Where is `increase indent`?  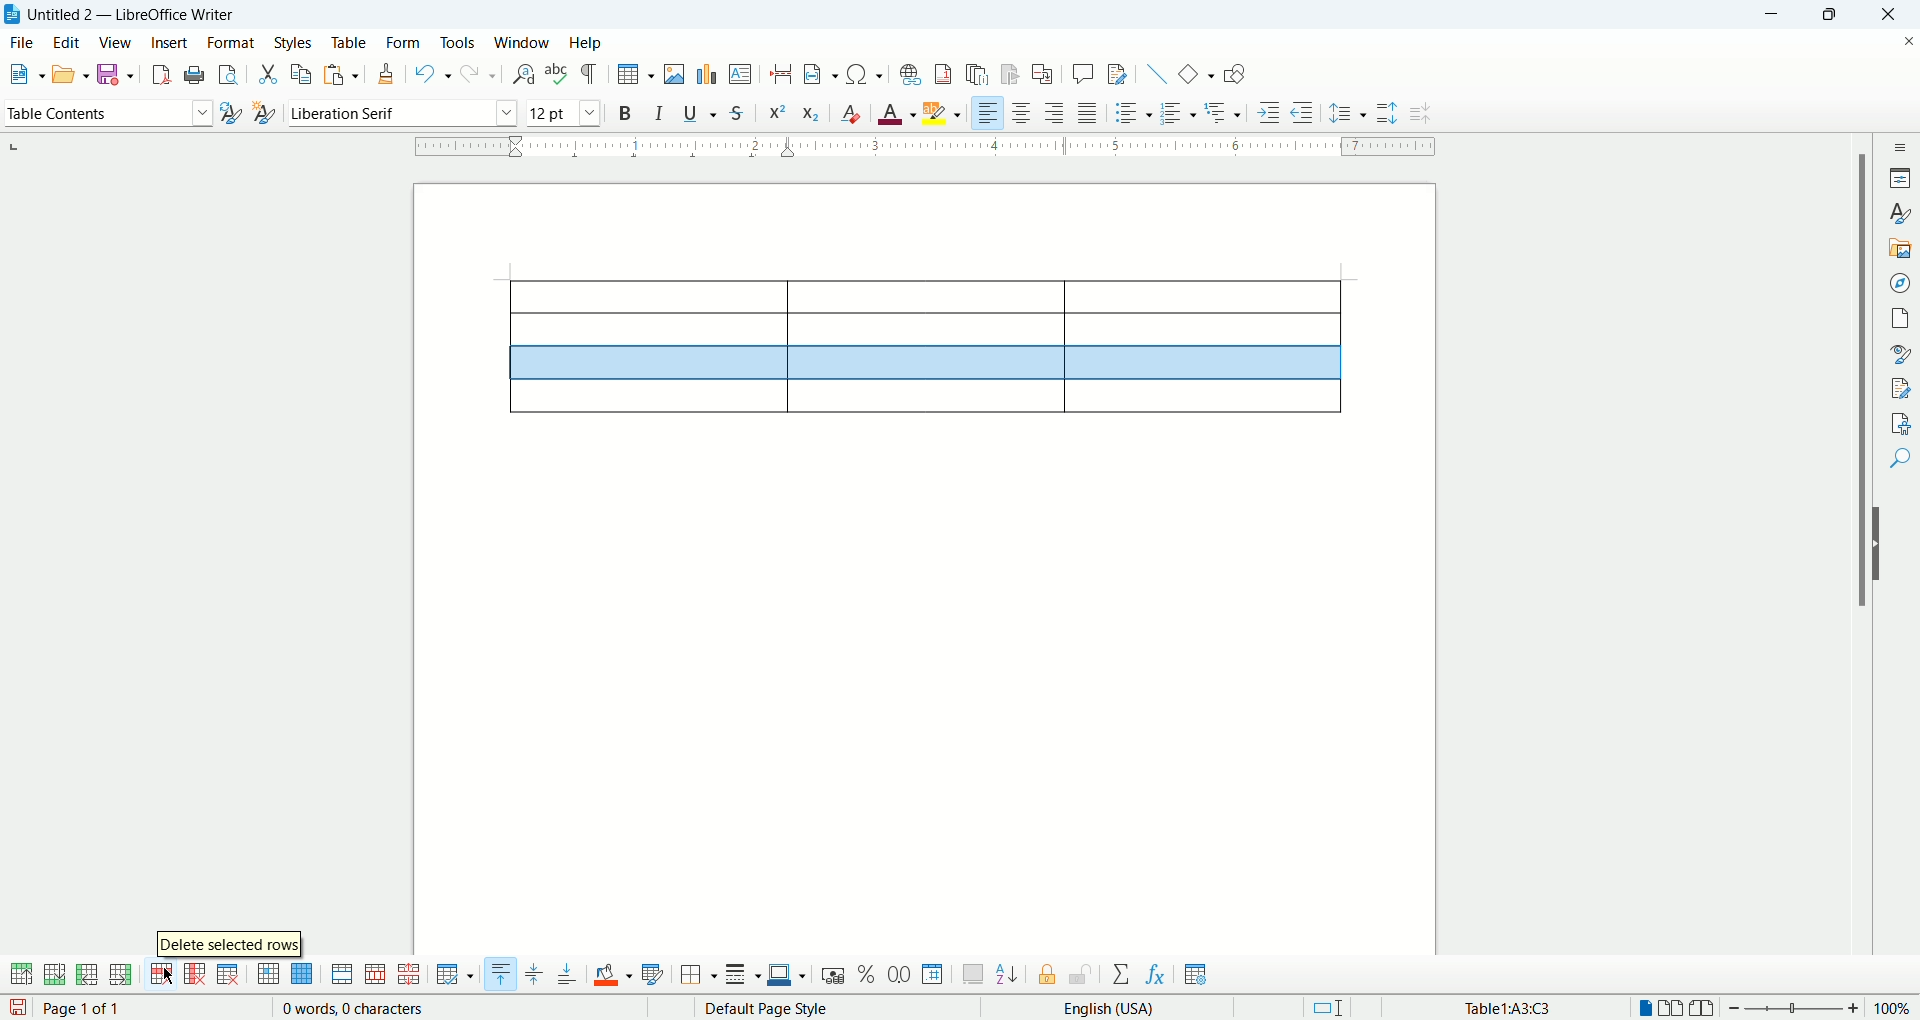 increase indent is located at coordinates (1271, 112).